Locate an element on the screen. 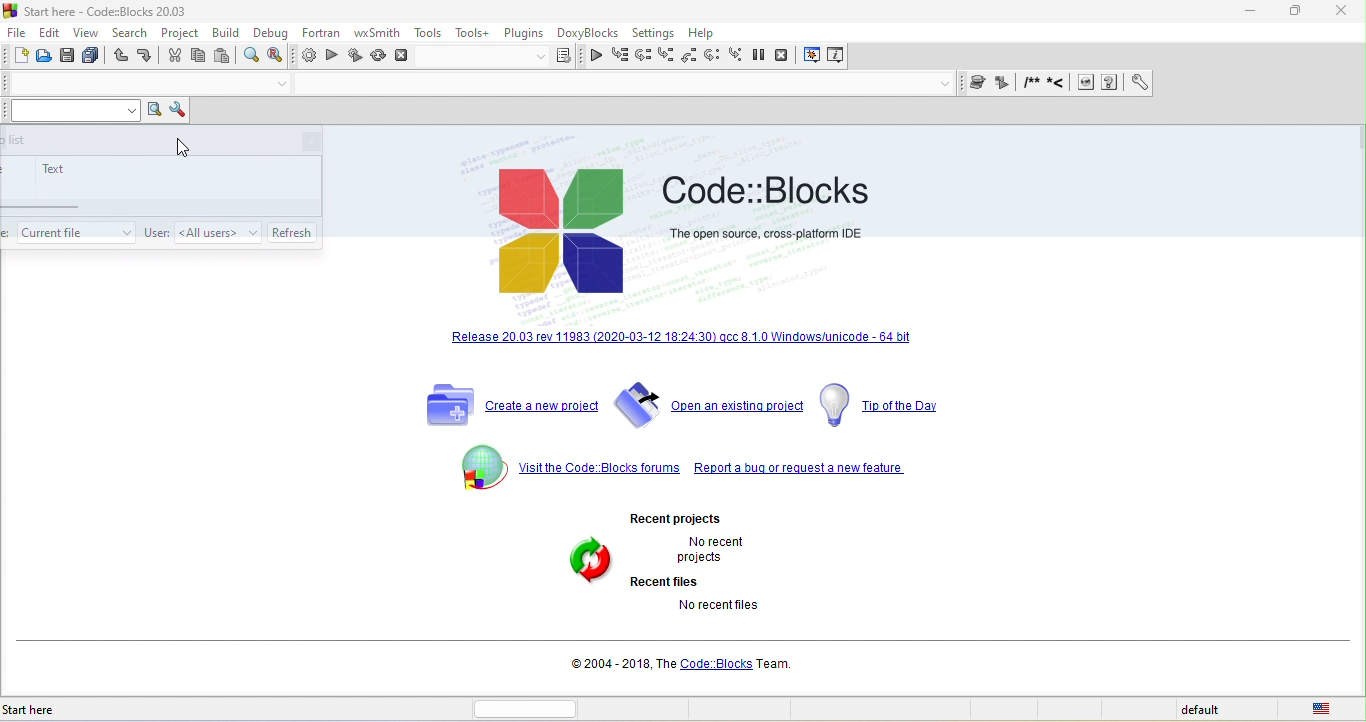 This screenshot has width=1366, height=722. default is located at coordinates (1215, 710).